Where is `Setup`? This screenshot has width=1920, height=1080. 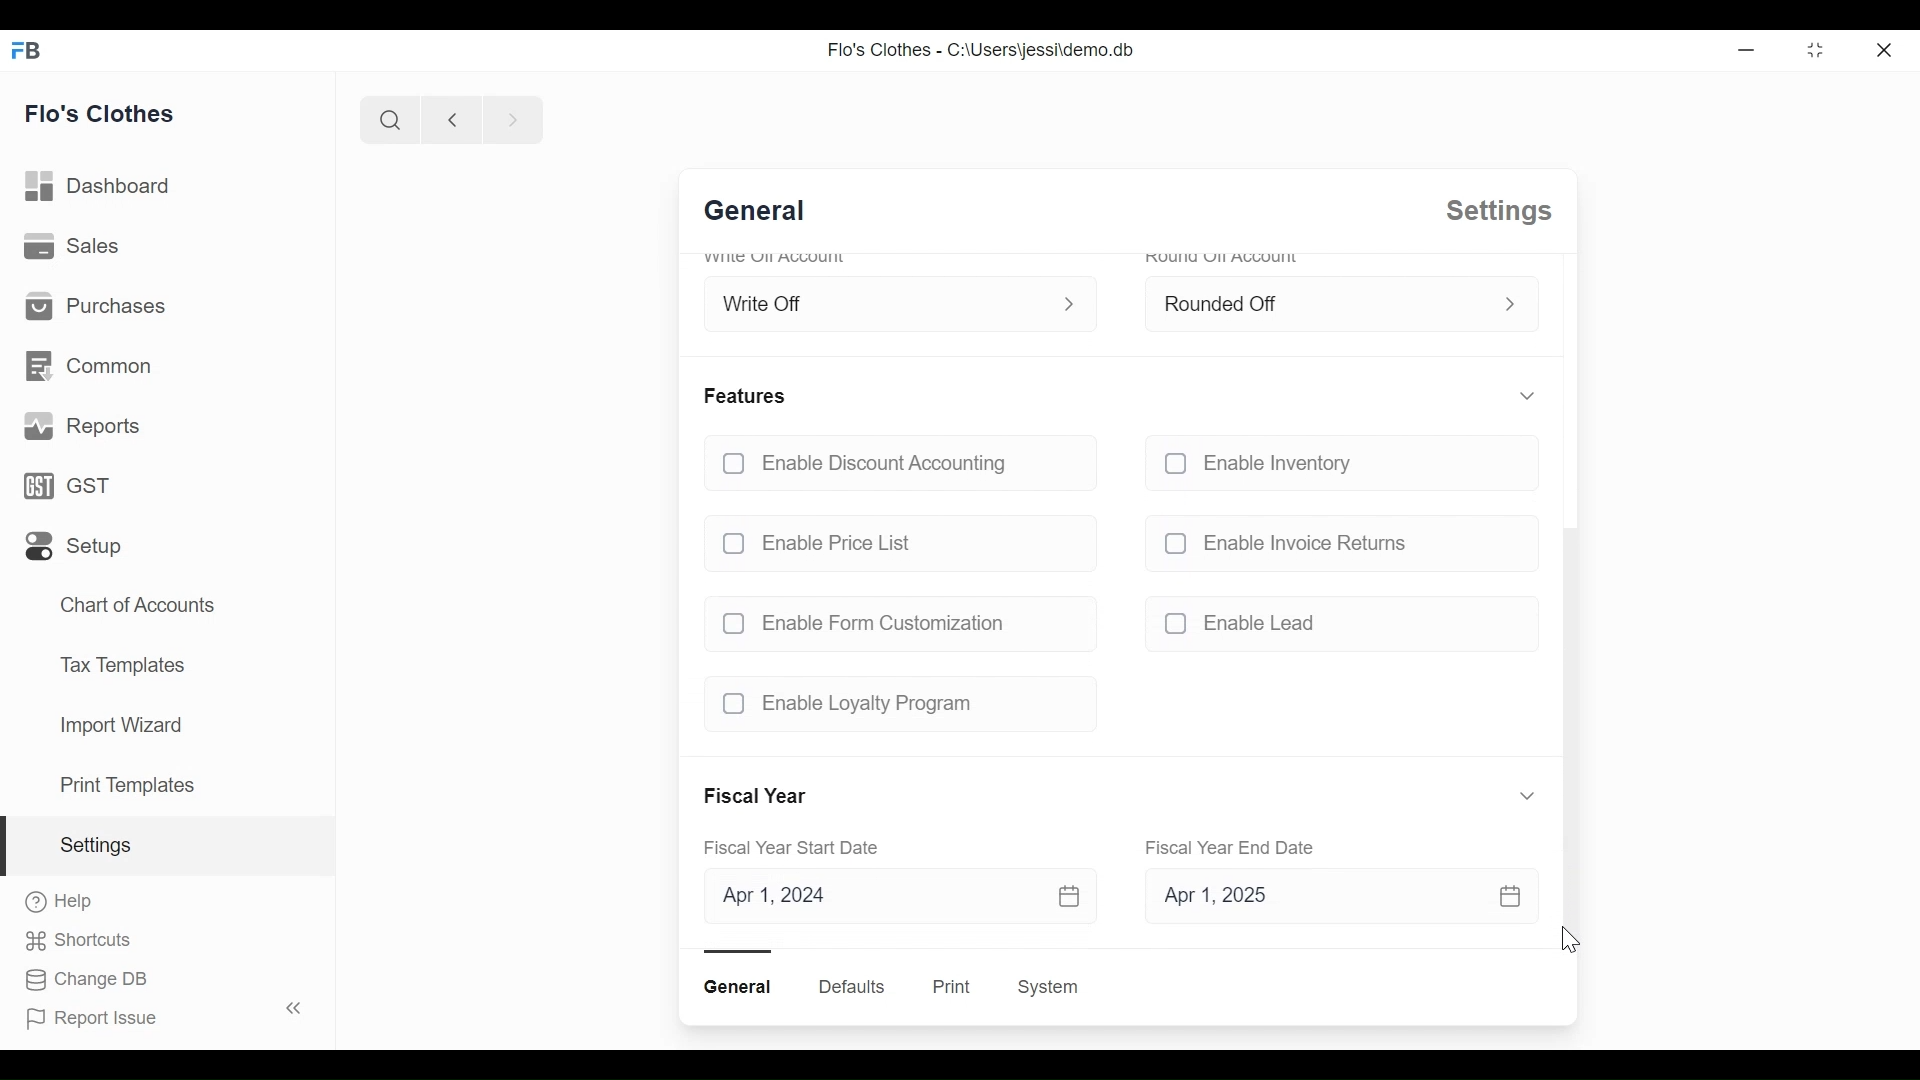
Setup is located at coordinates (76, 546).